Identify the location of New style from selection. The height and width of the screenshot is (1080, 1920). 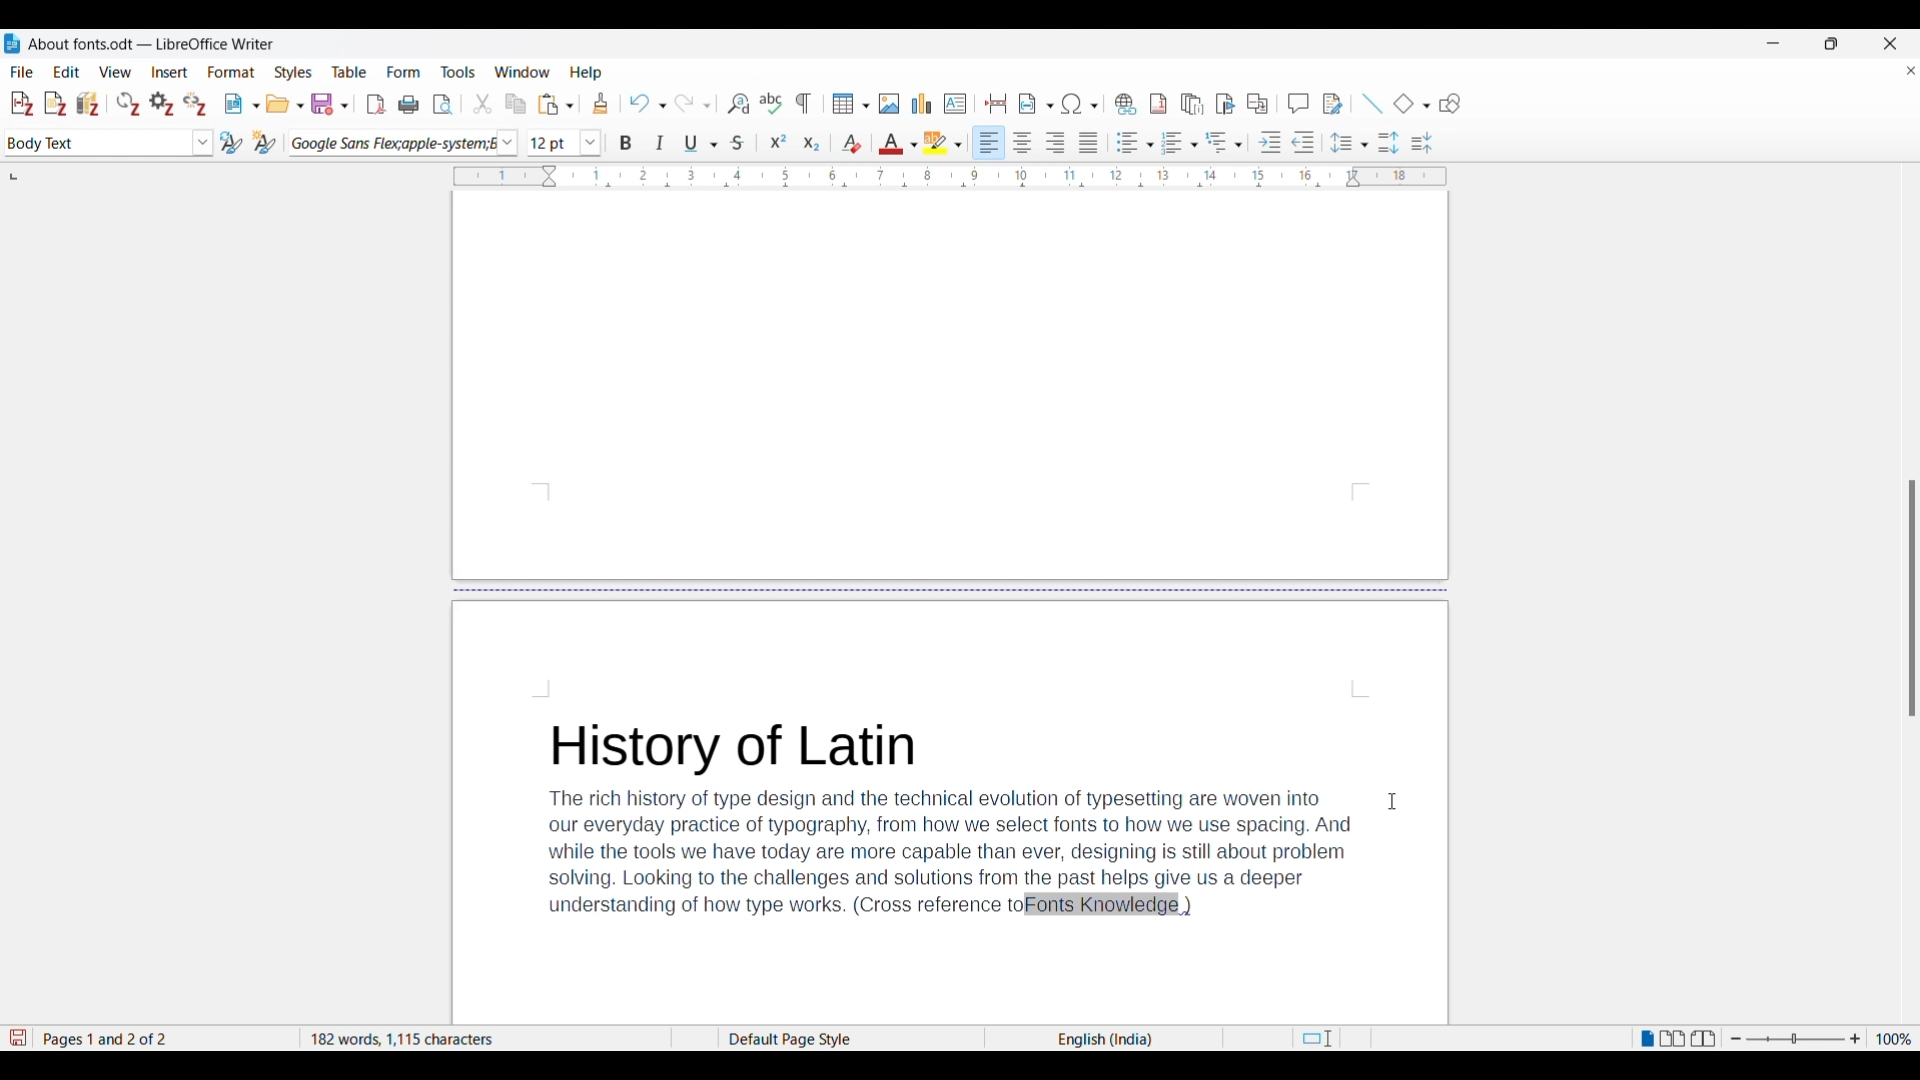
(265, 142).